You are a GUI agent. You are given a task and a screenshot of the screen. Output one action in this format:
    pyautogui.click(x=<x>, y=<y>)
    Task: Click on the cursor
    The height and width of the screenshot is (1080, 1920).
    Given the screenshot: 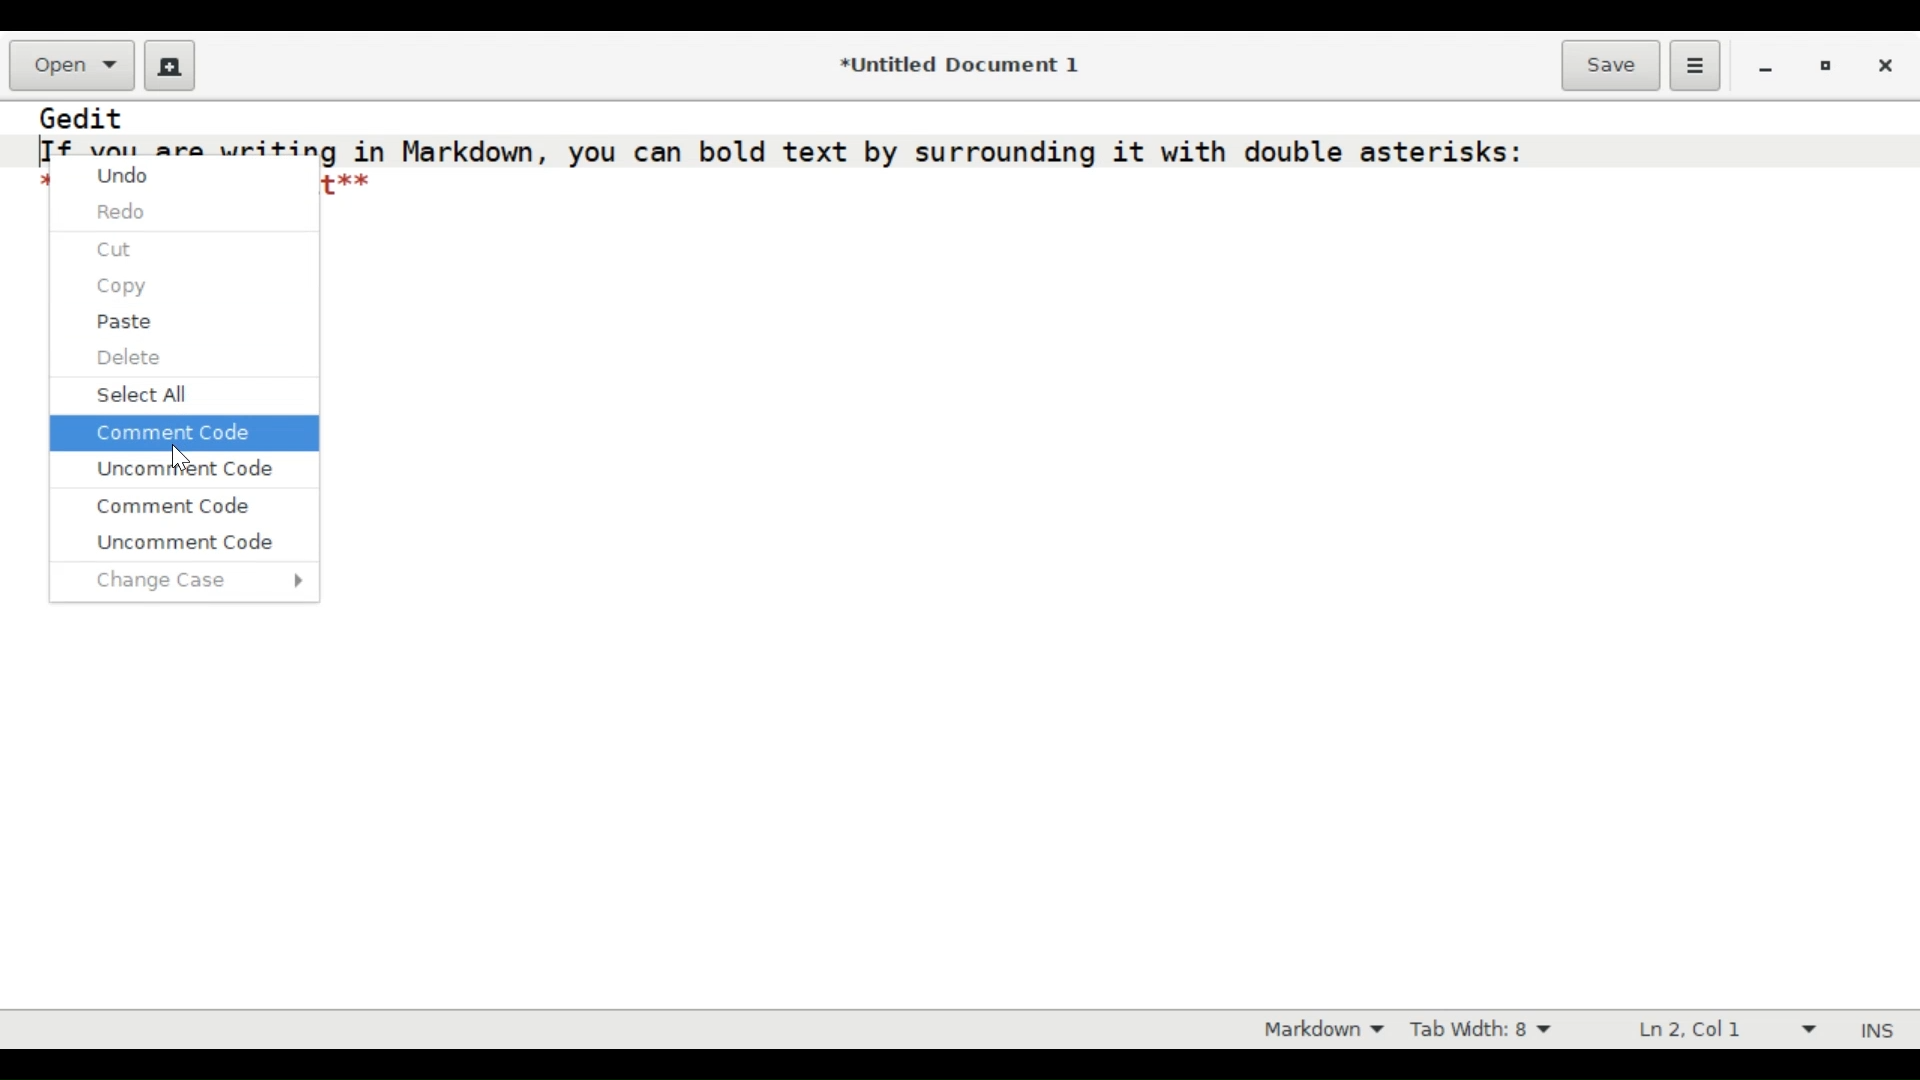 What is the action you would take?
    pyautogui.click(x=183, y=458)
    